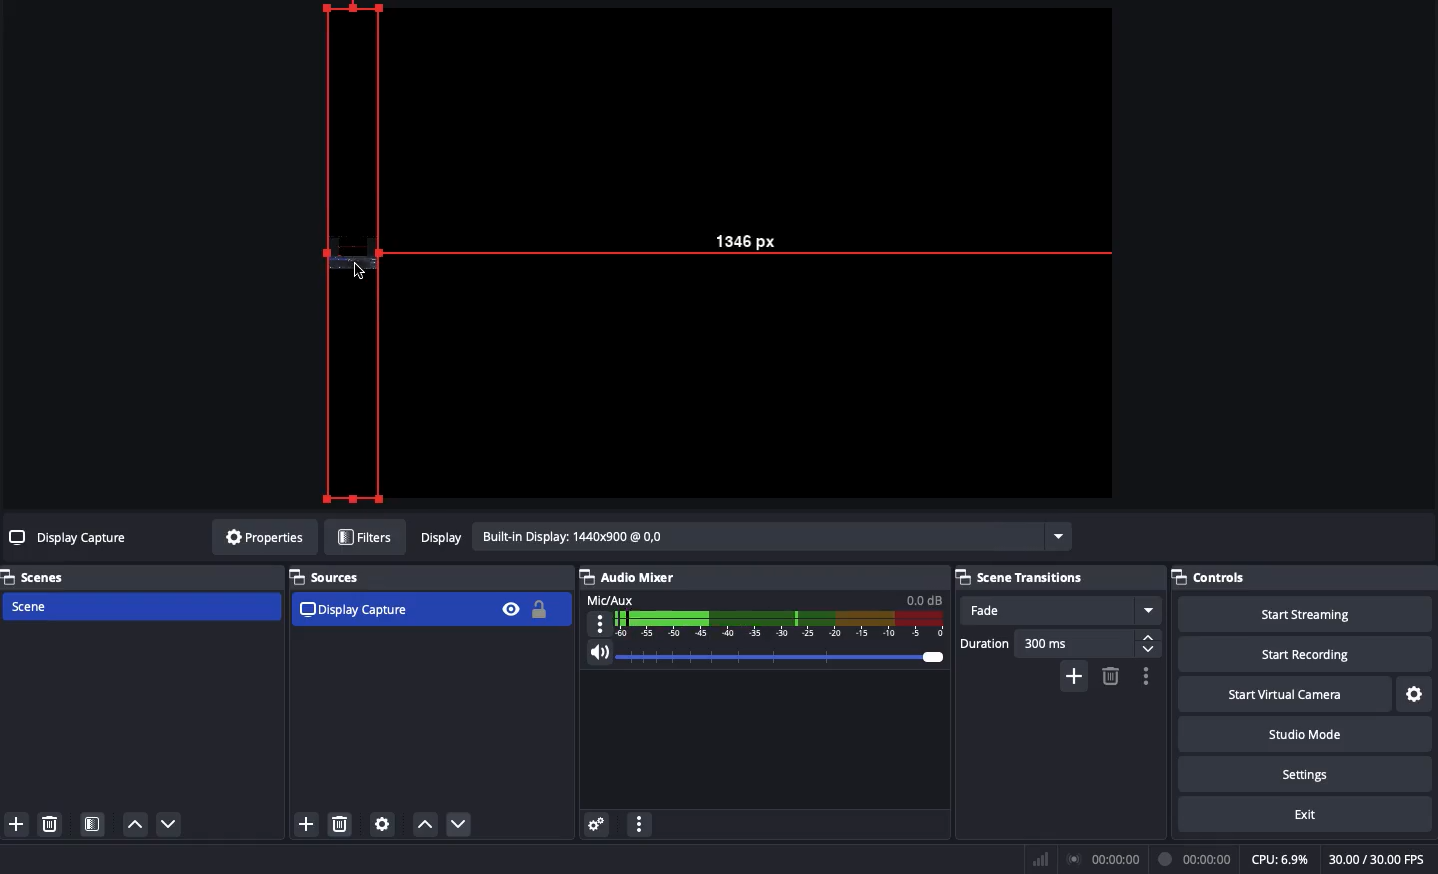 Image resolution: width=1438 pixels, height=874 pixels. Describe the element at coordinates (341, 825) in the screenshot. I see `Delete` at that location.